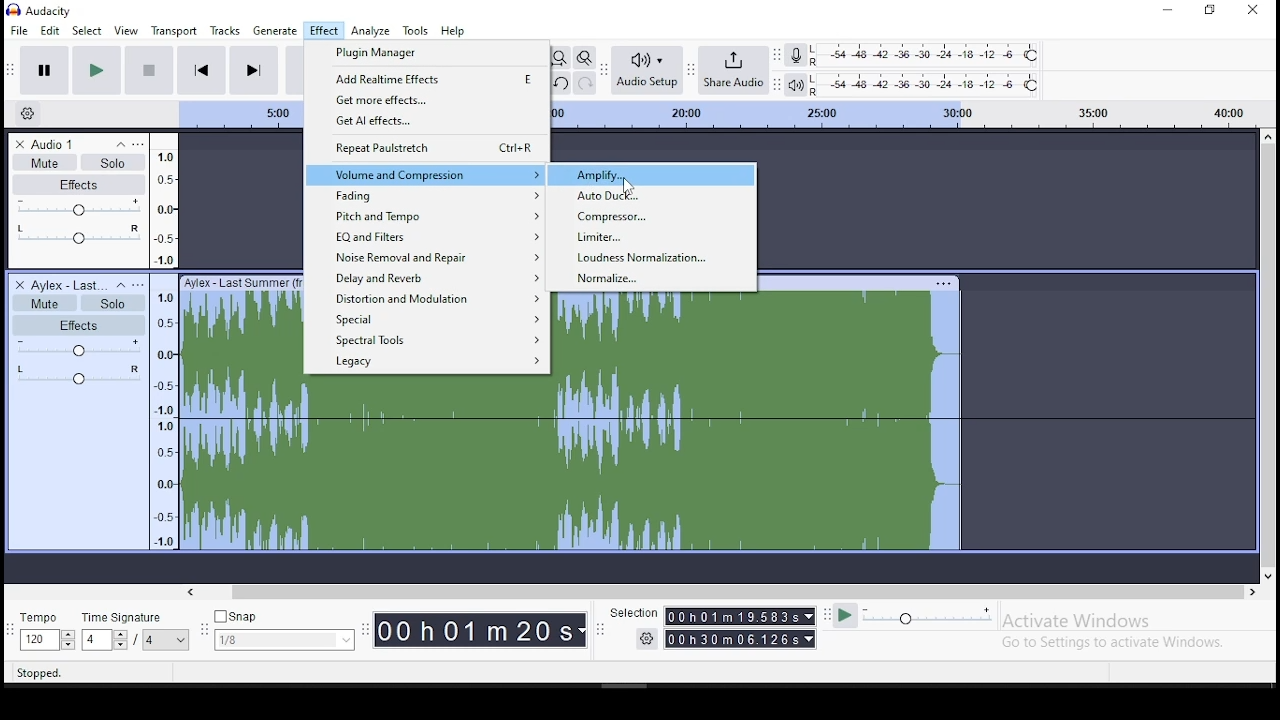 The width and height of the screenshot is (1280, 720). I want to click on delete track, so click(16, 284).